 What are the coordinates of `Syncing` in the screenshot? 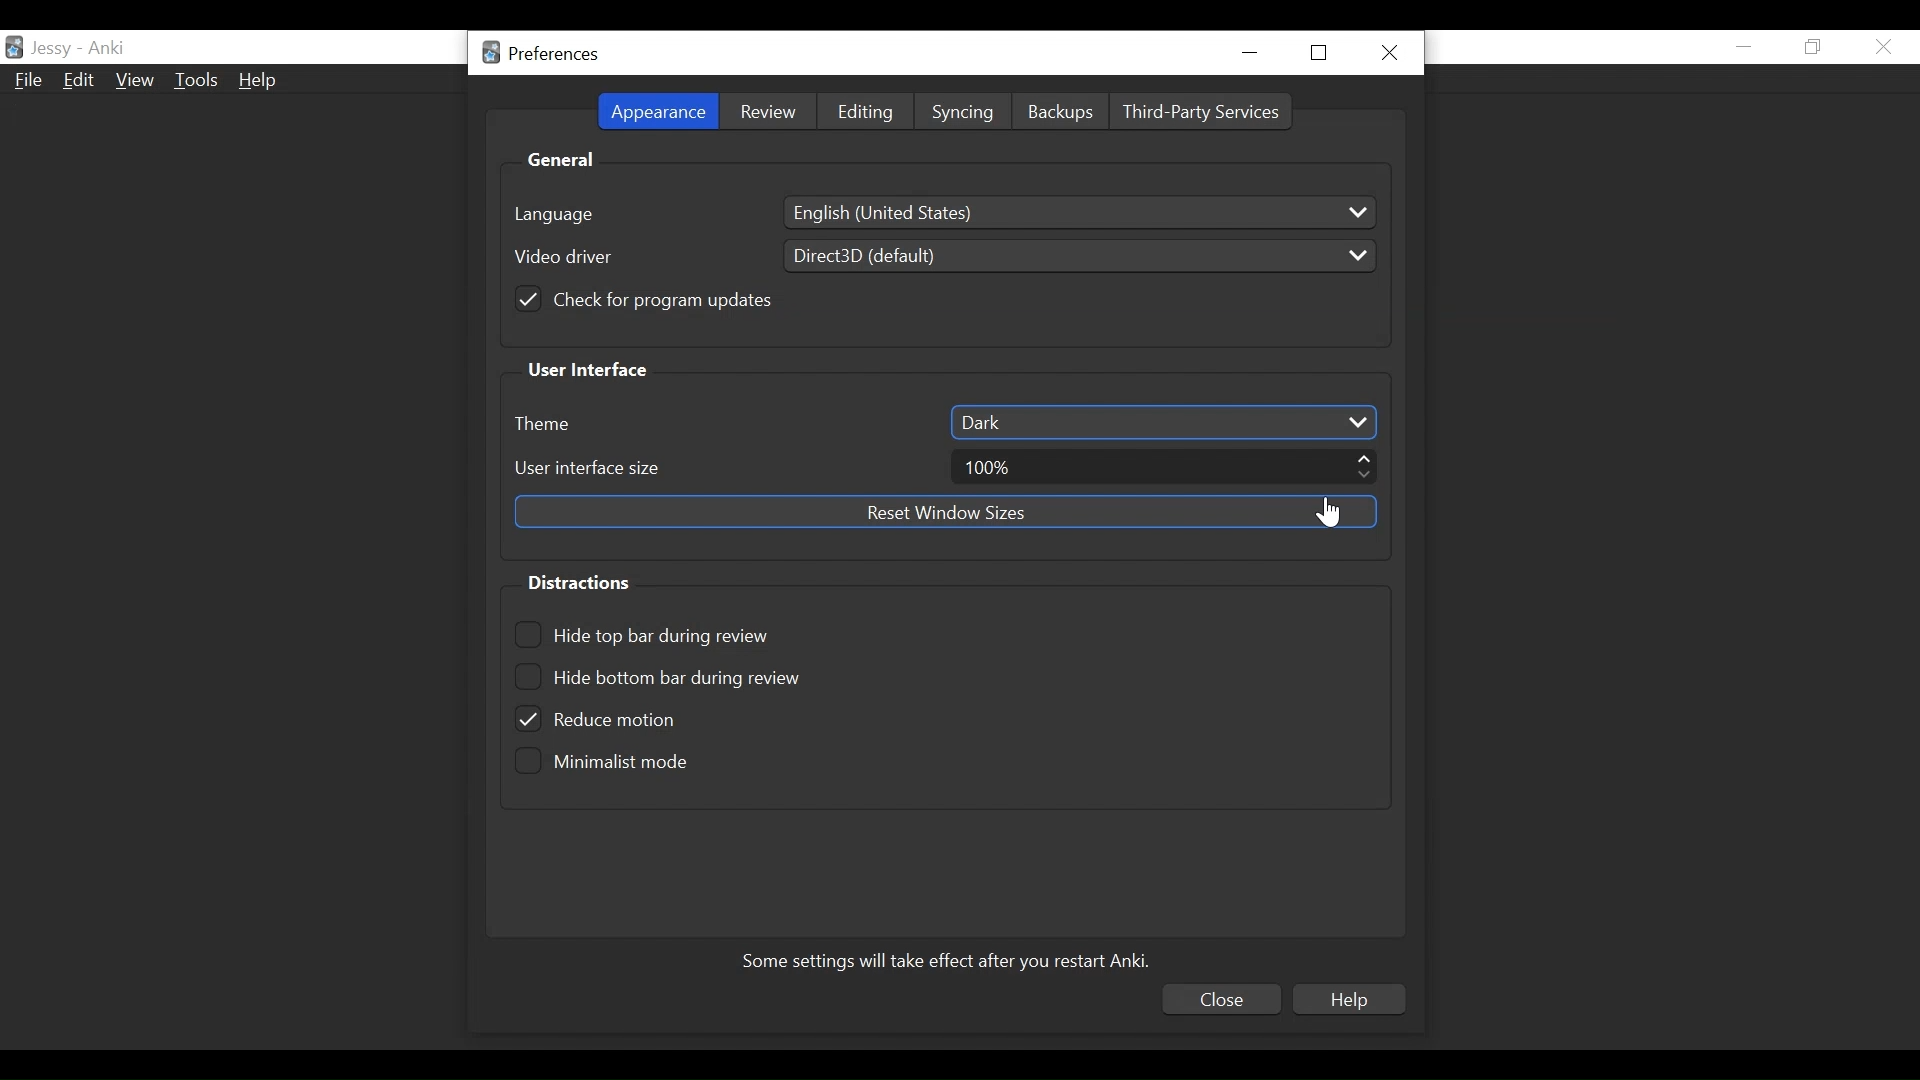 It's located at (962, 115).